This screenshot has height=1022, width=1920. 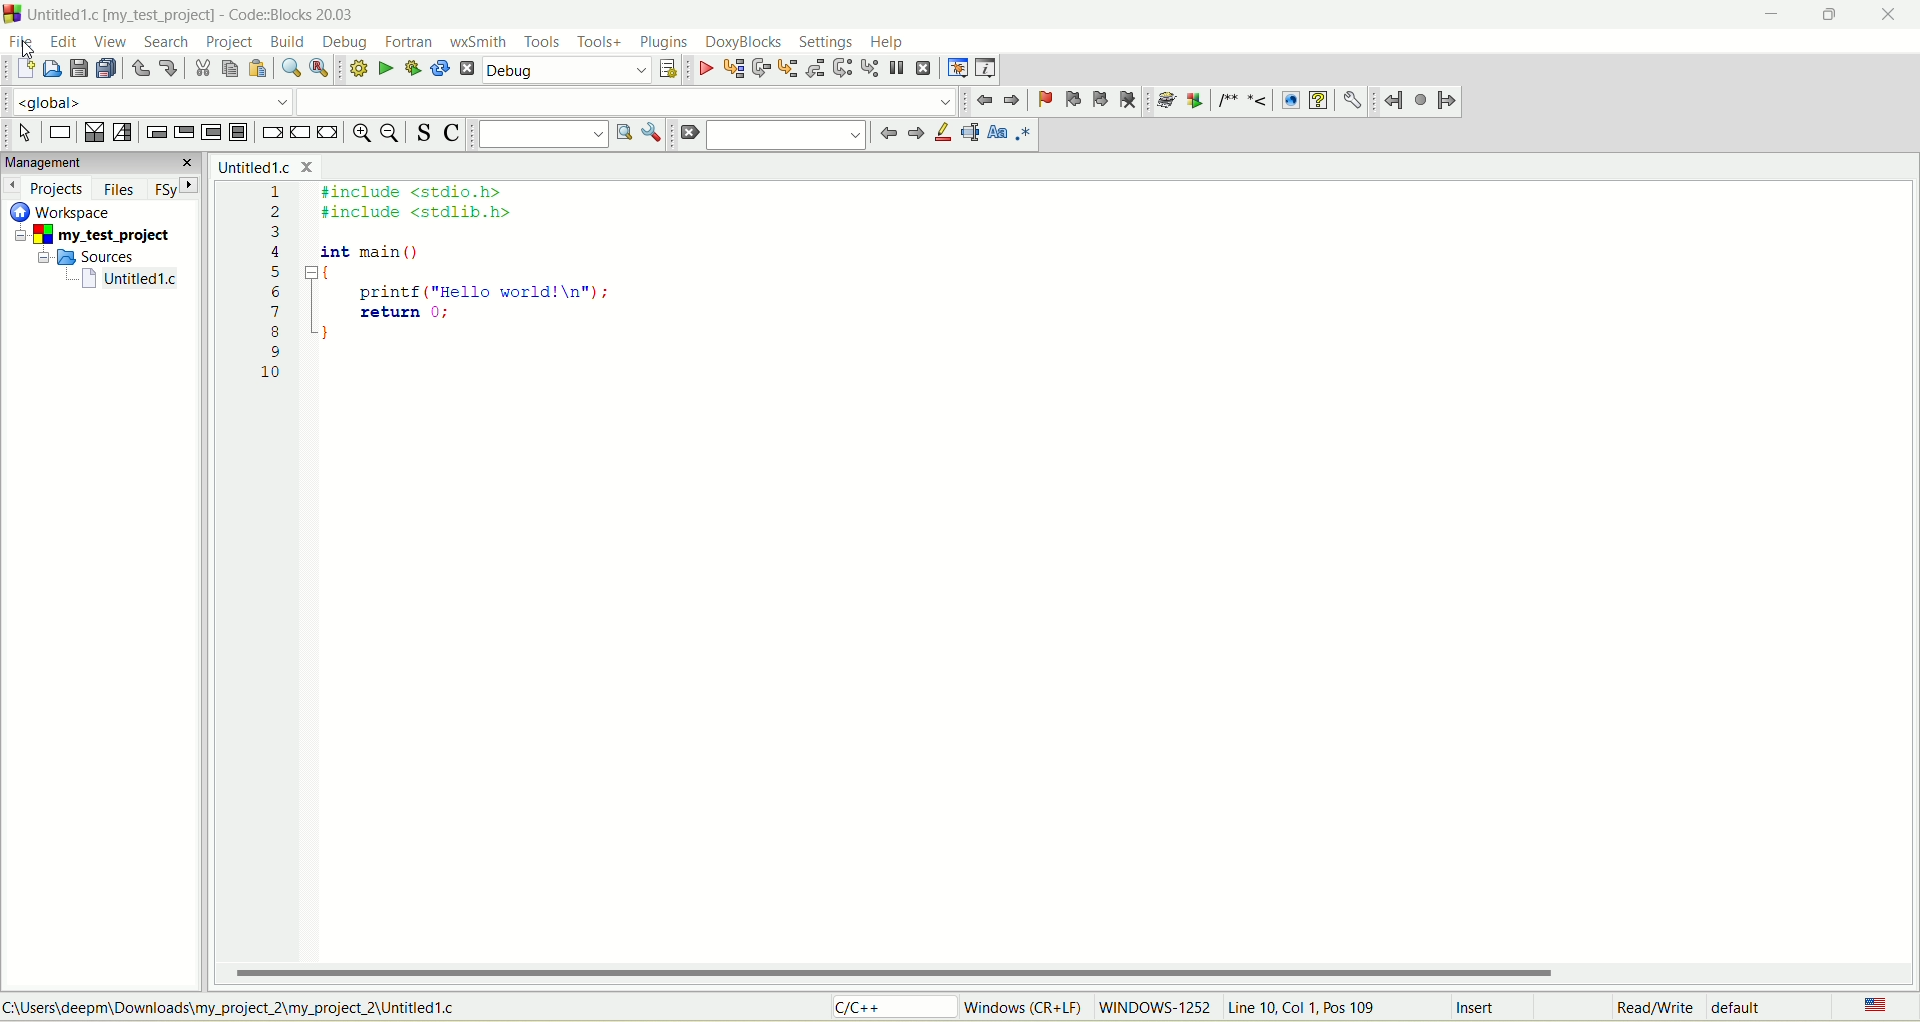 I want to click on C/C++, so click(x=897, y=1008).